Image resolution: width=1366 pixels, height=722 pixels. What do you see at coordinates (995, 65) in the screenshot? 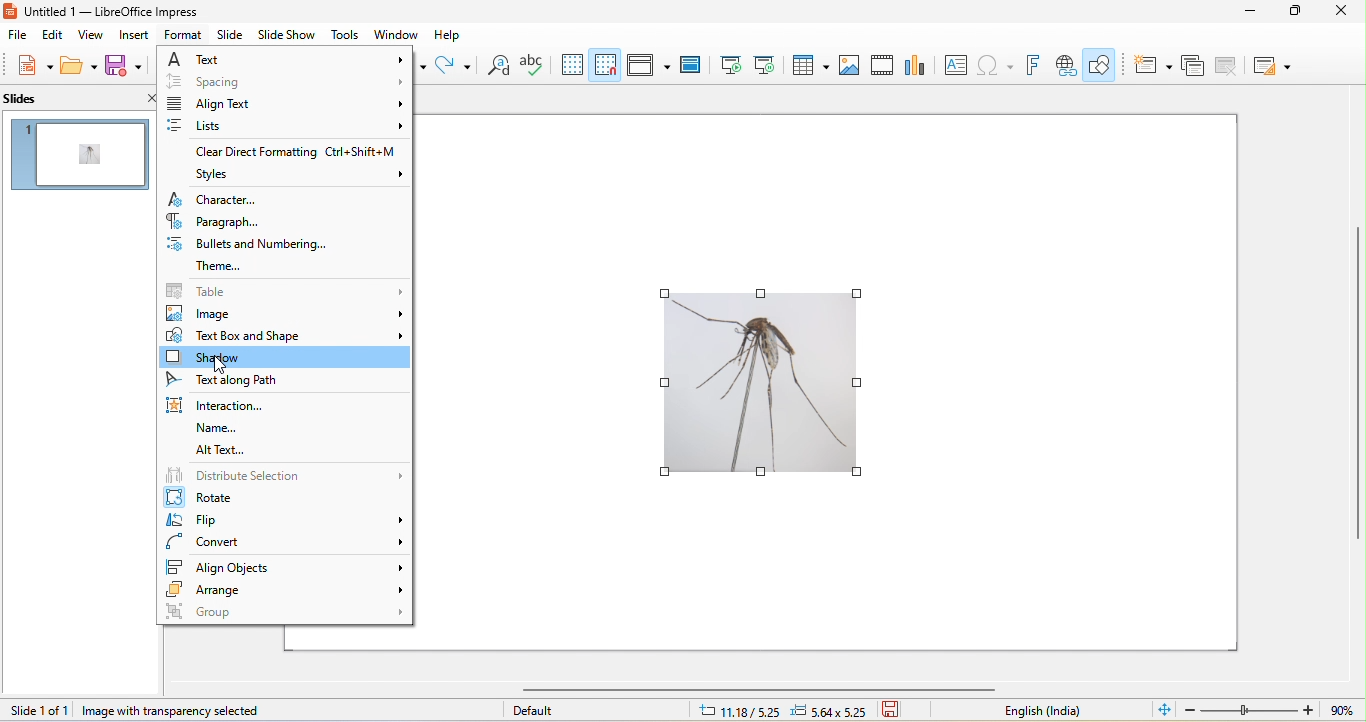
I see `insert special characters` at bounding box center [995, 65].